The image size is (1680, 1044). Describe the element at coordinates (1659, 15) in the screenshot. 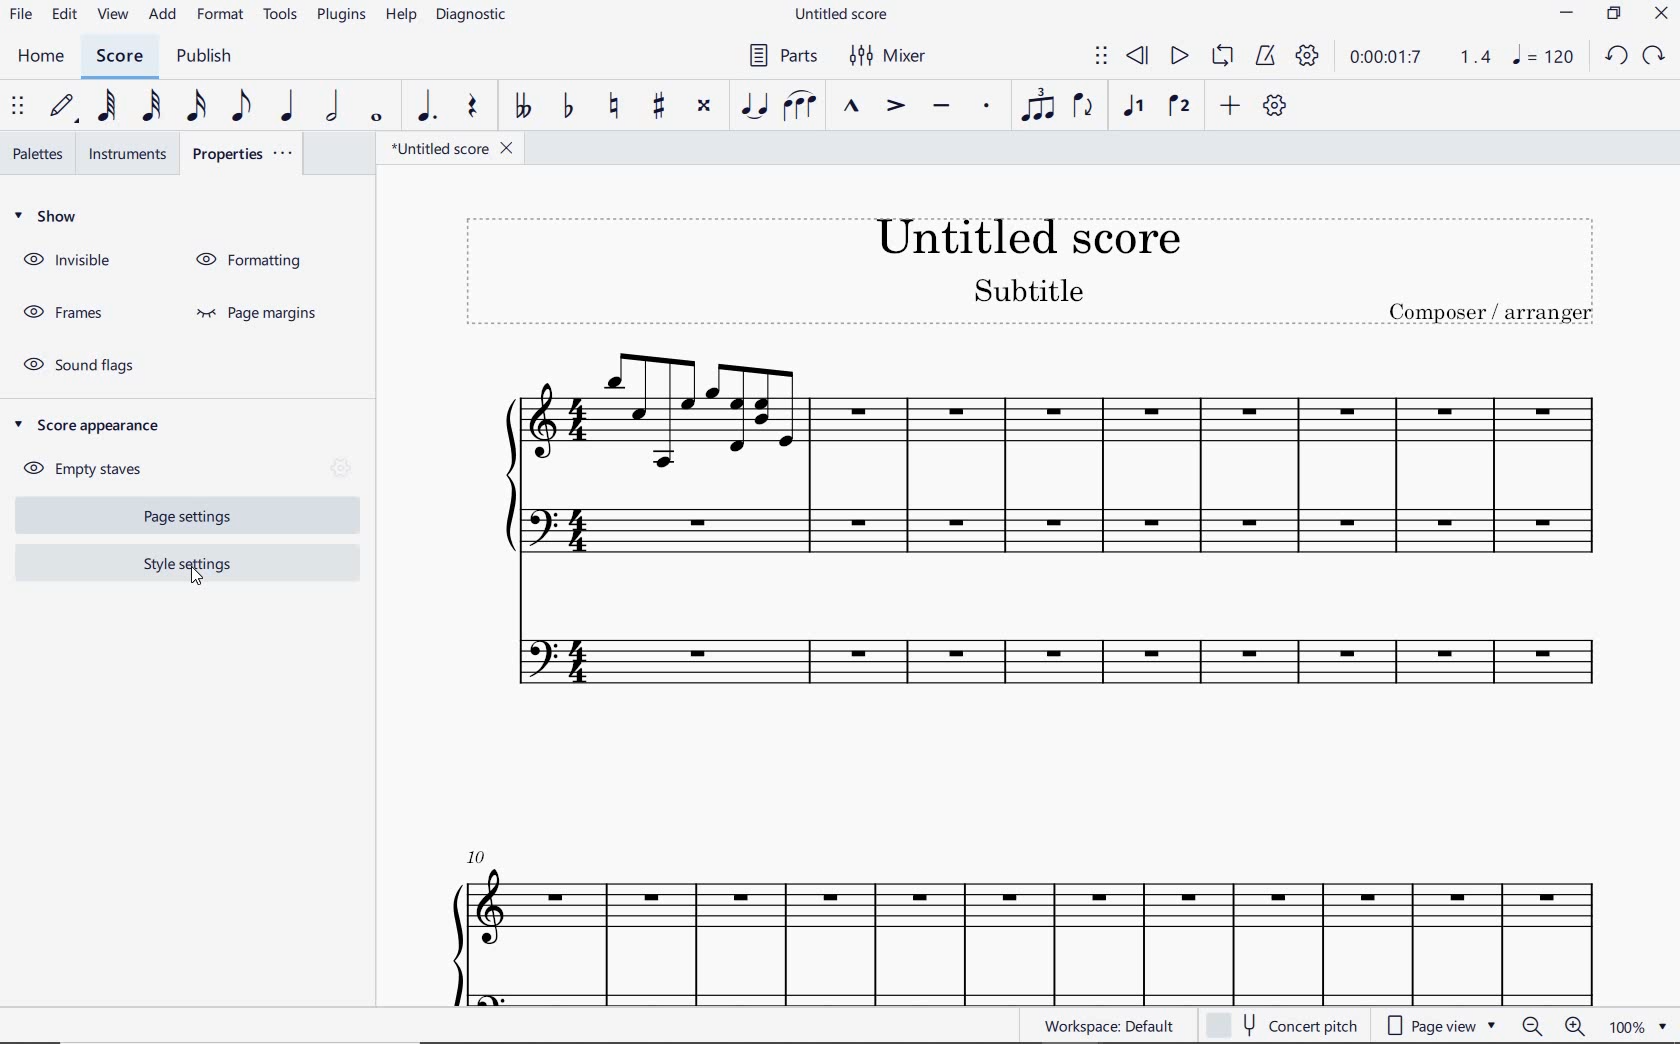

I see `CLOSE` at that location.